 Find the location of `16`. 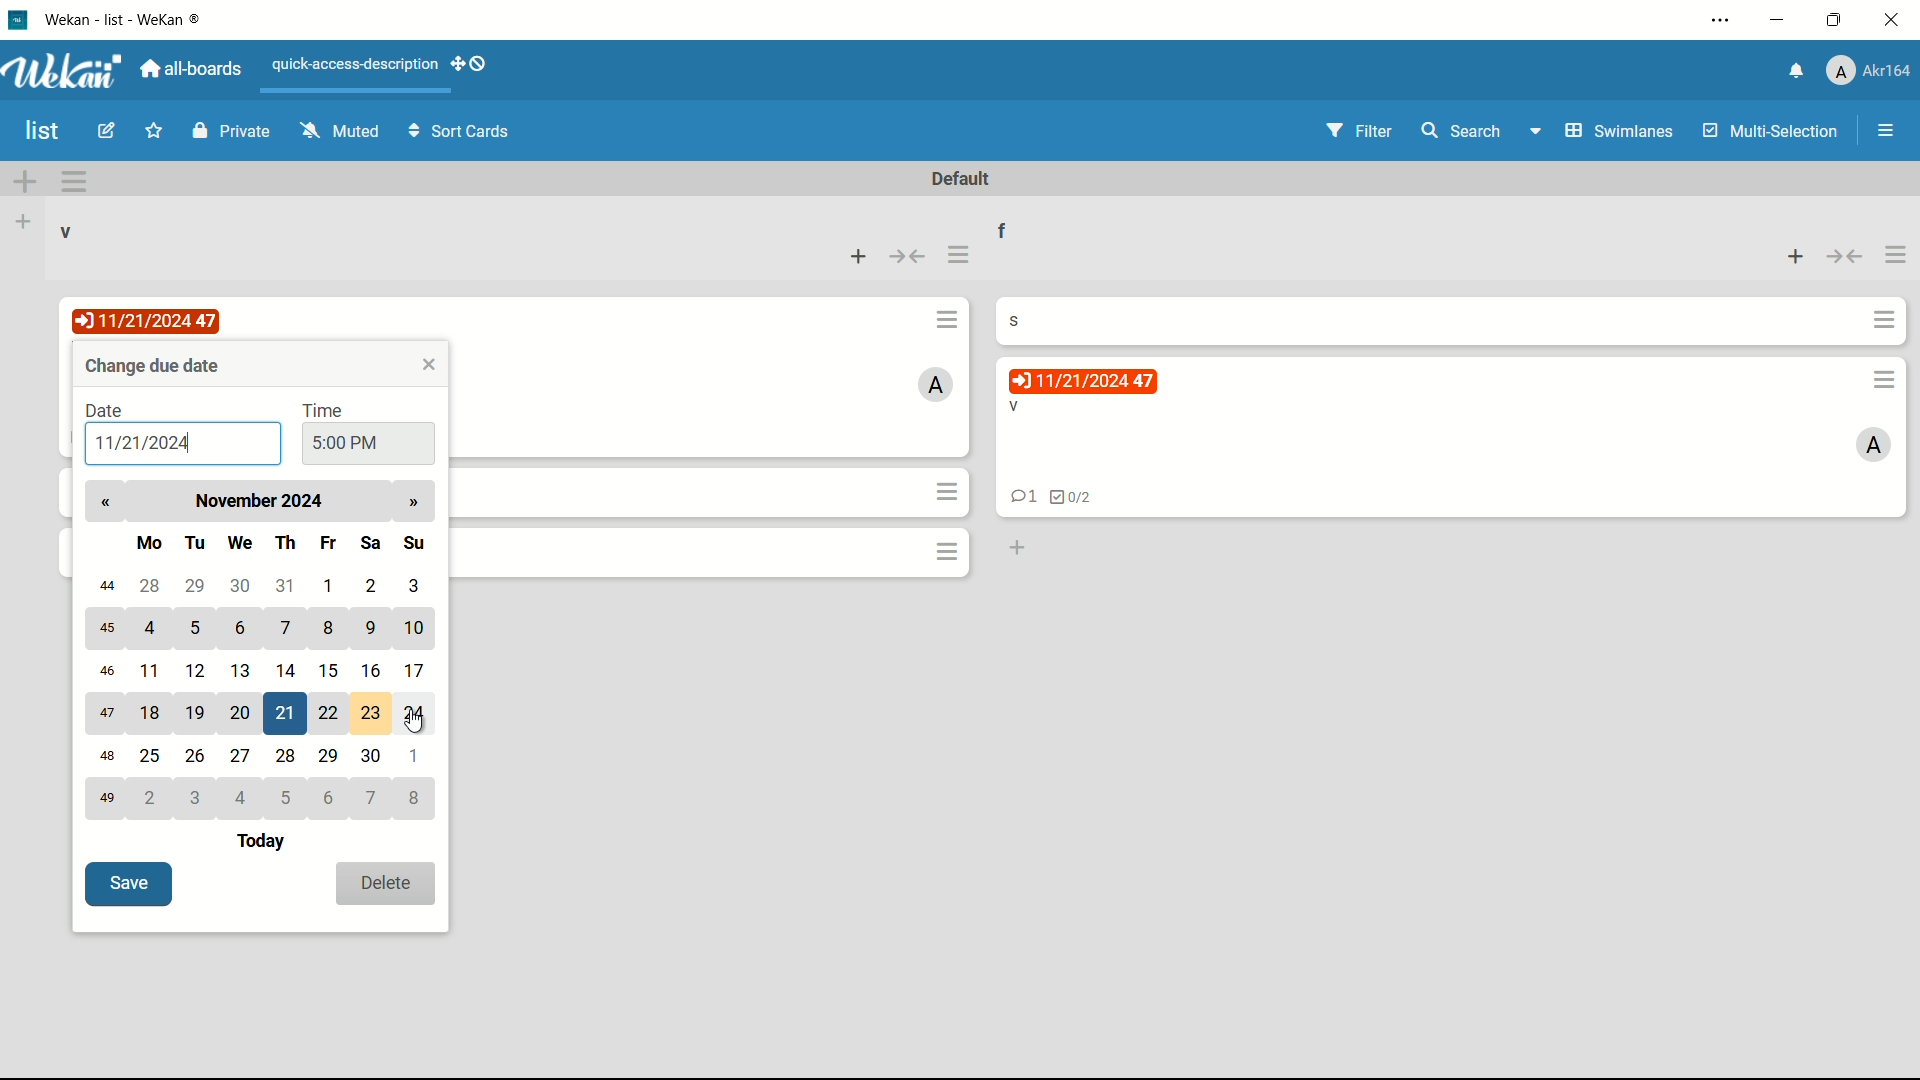

16 is located at coordinates (373, 670).